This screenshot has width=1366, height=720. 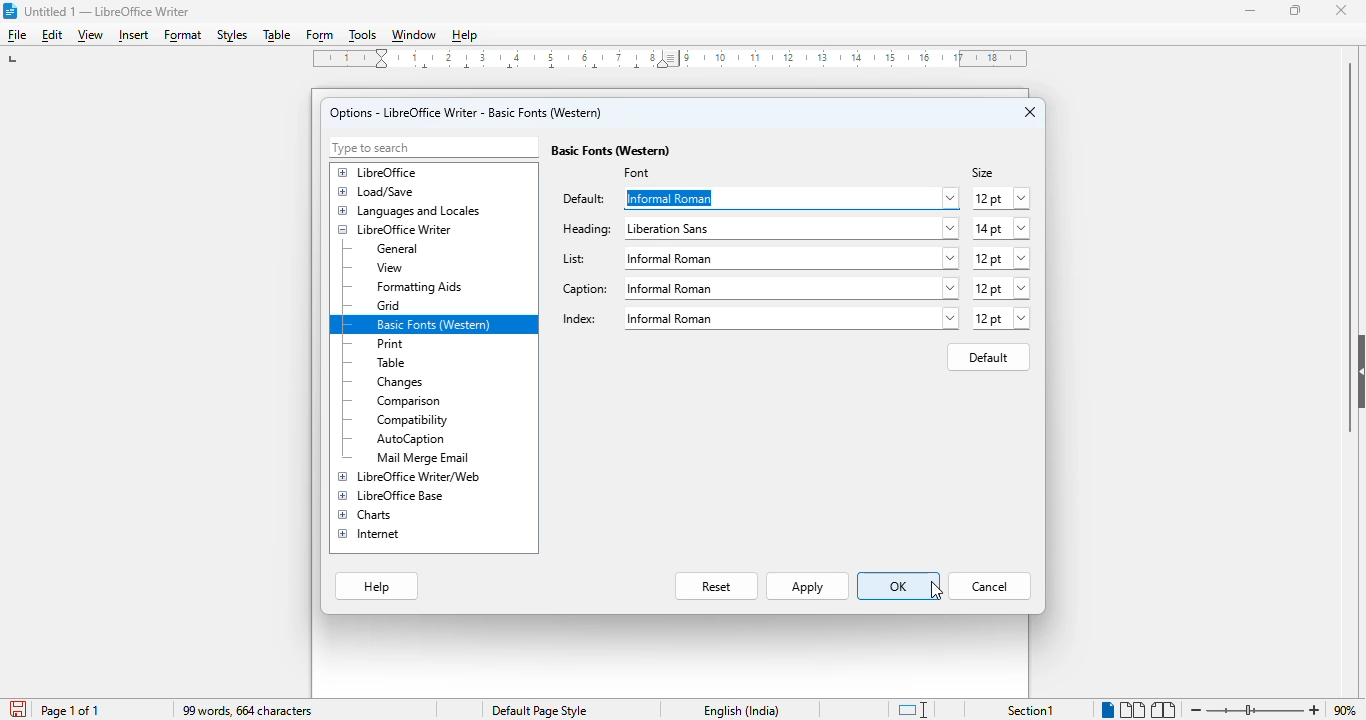 I want to click on LibreOffice Base, so click(x=391, y=496).